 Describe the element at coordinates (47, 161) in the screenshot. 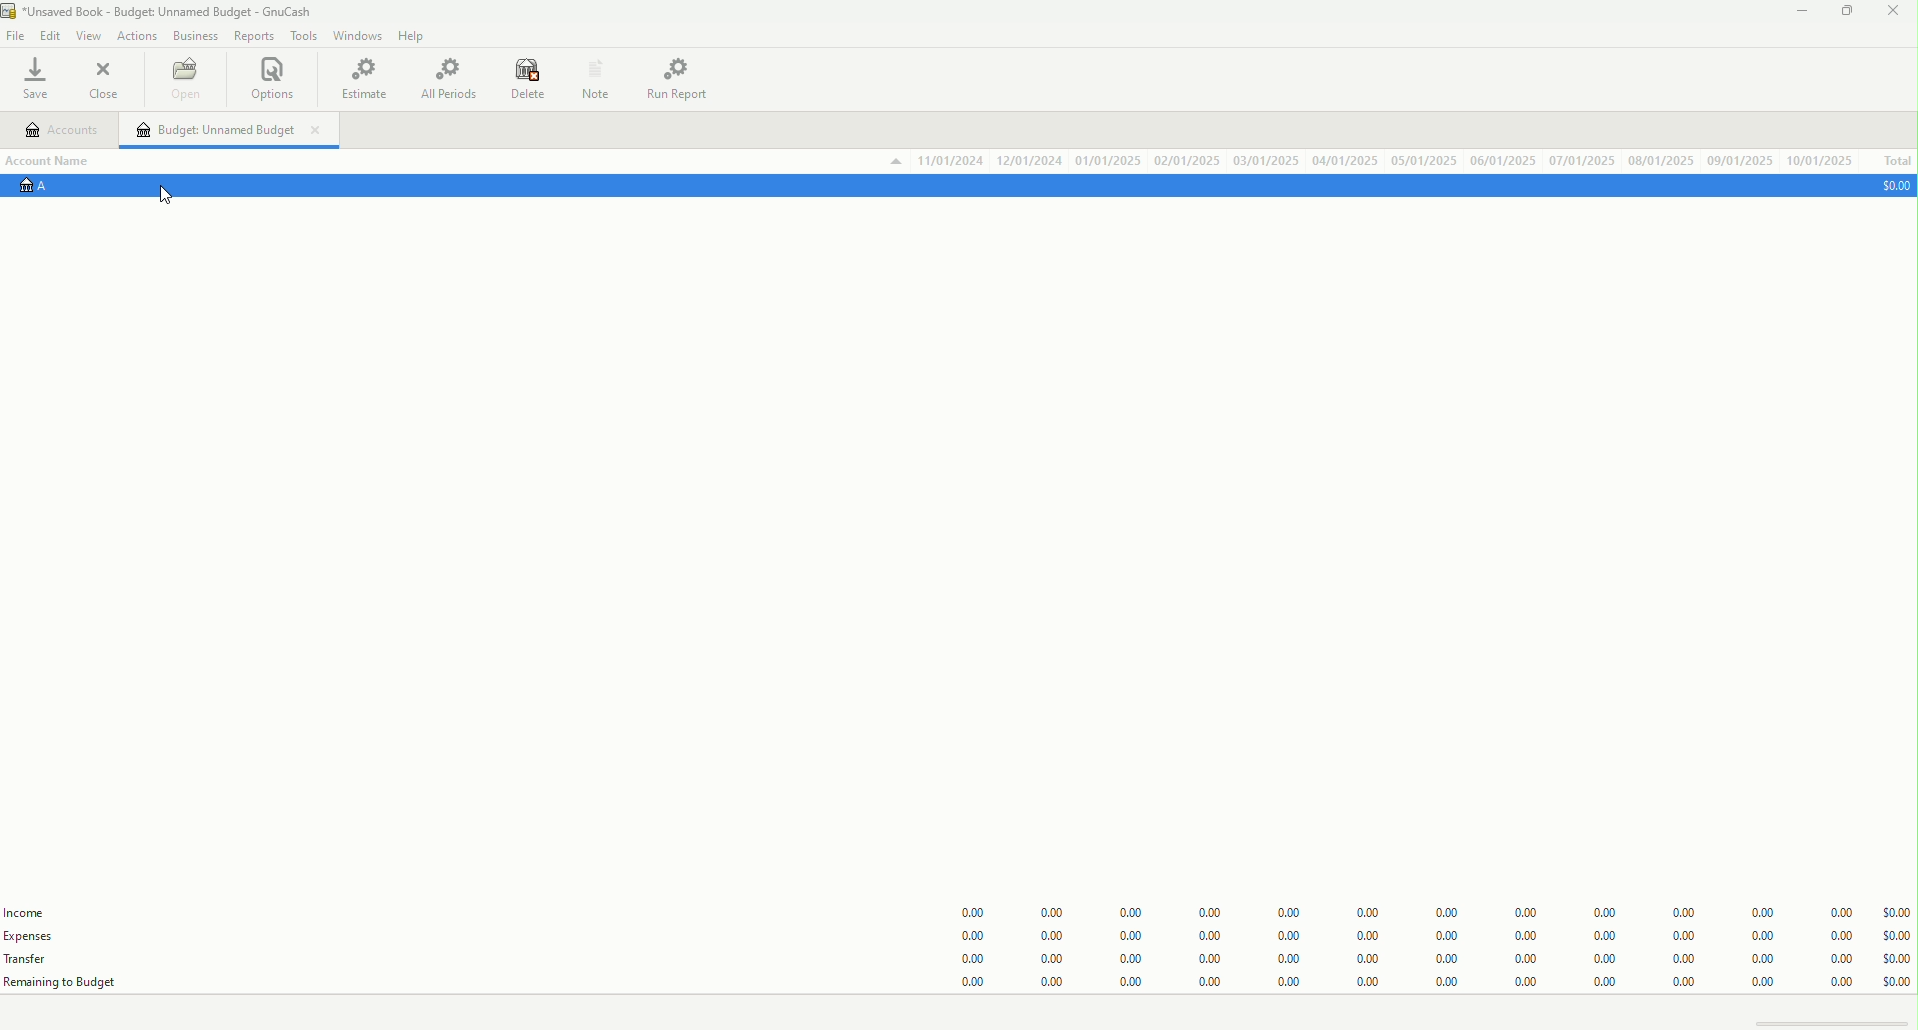

I see `Account name` at that location.